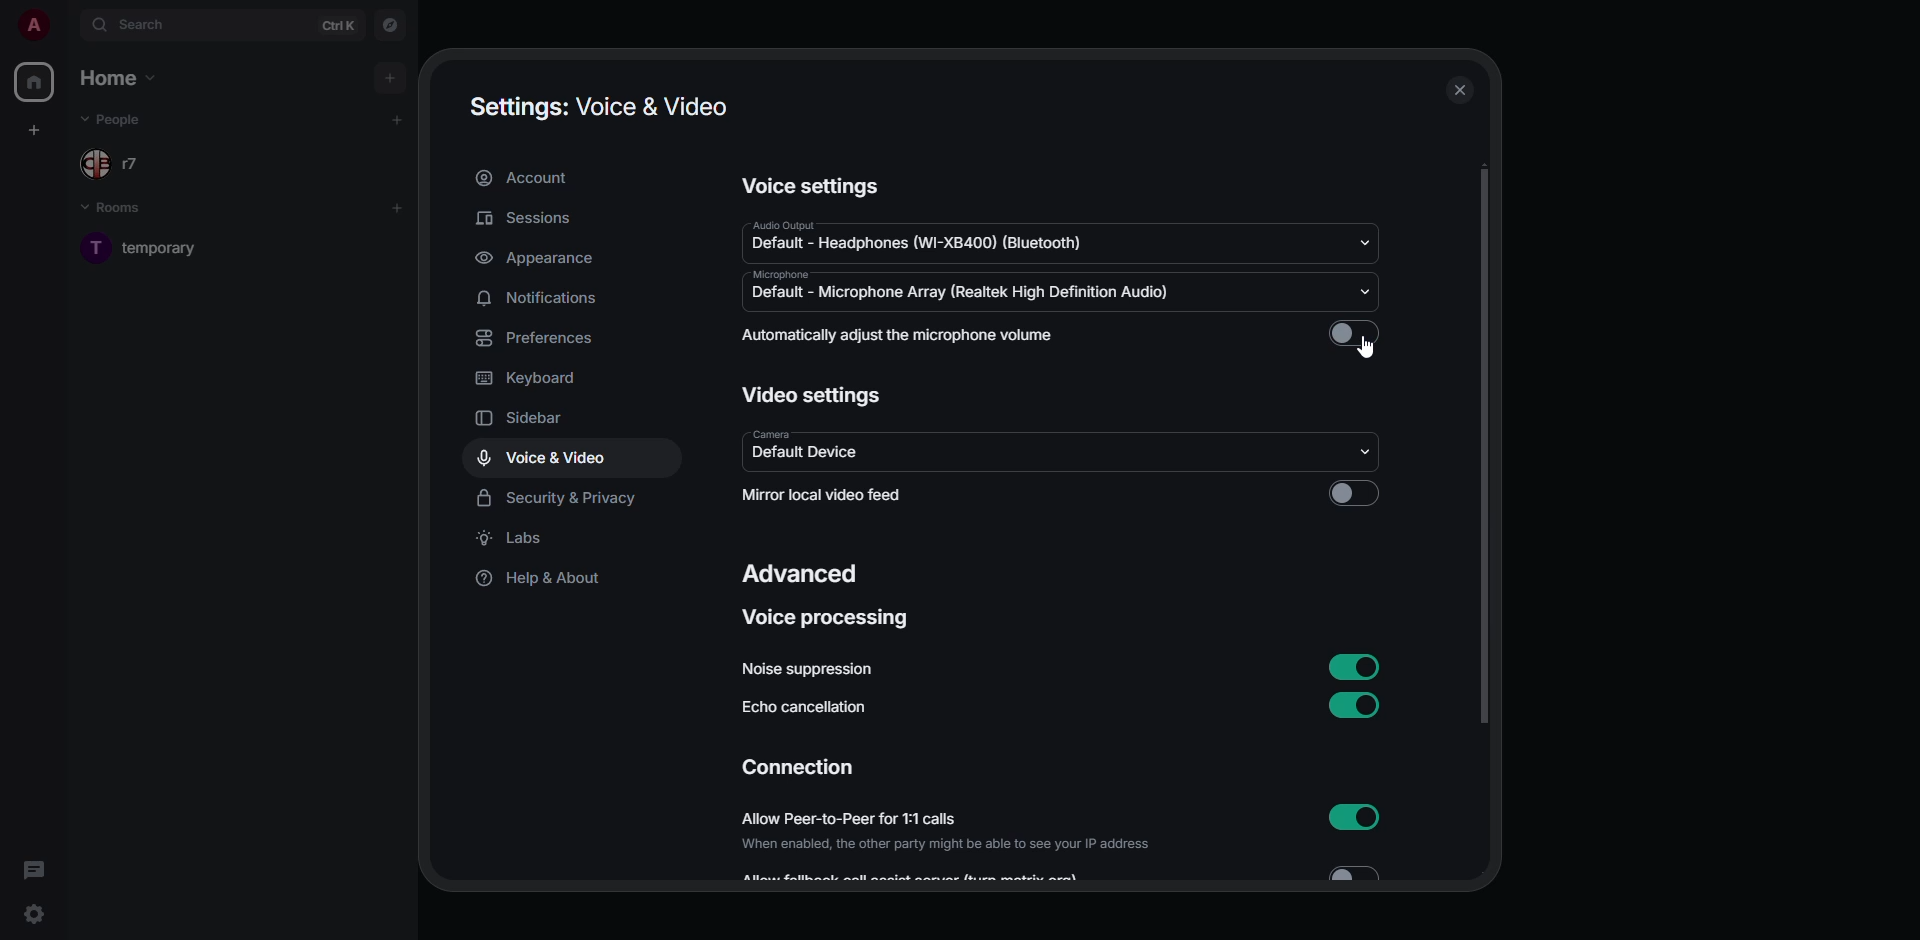 Image resolution: width=1920 pixels, height=940 pixels. Describe the element at coordinates (907, 245) in the screenshot. I see `Default - Headphones (WI-XB400) (Bluetooth)` at that location.